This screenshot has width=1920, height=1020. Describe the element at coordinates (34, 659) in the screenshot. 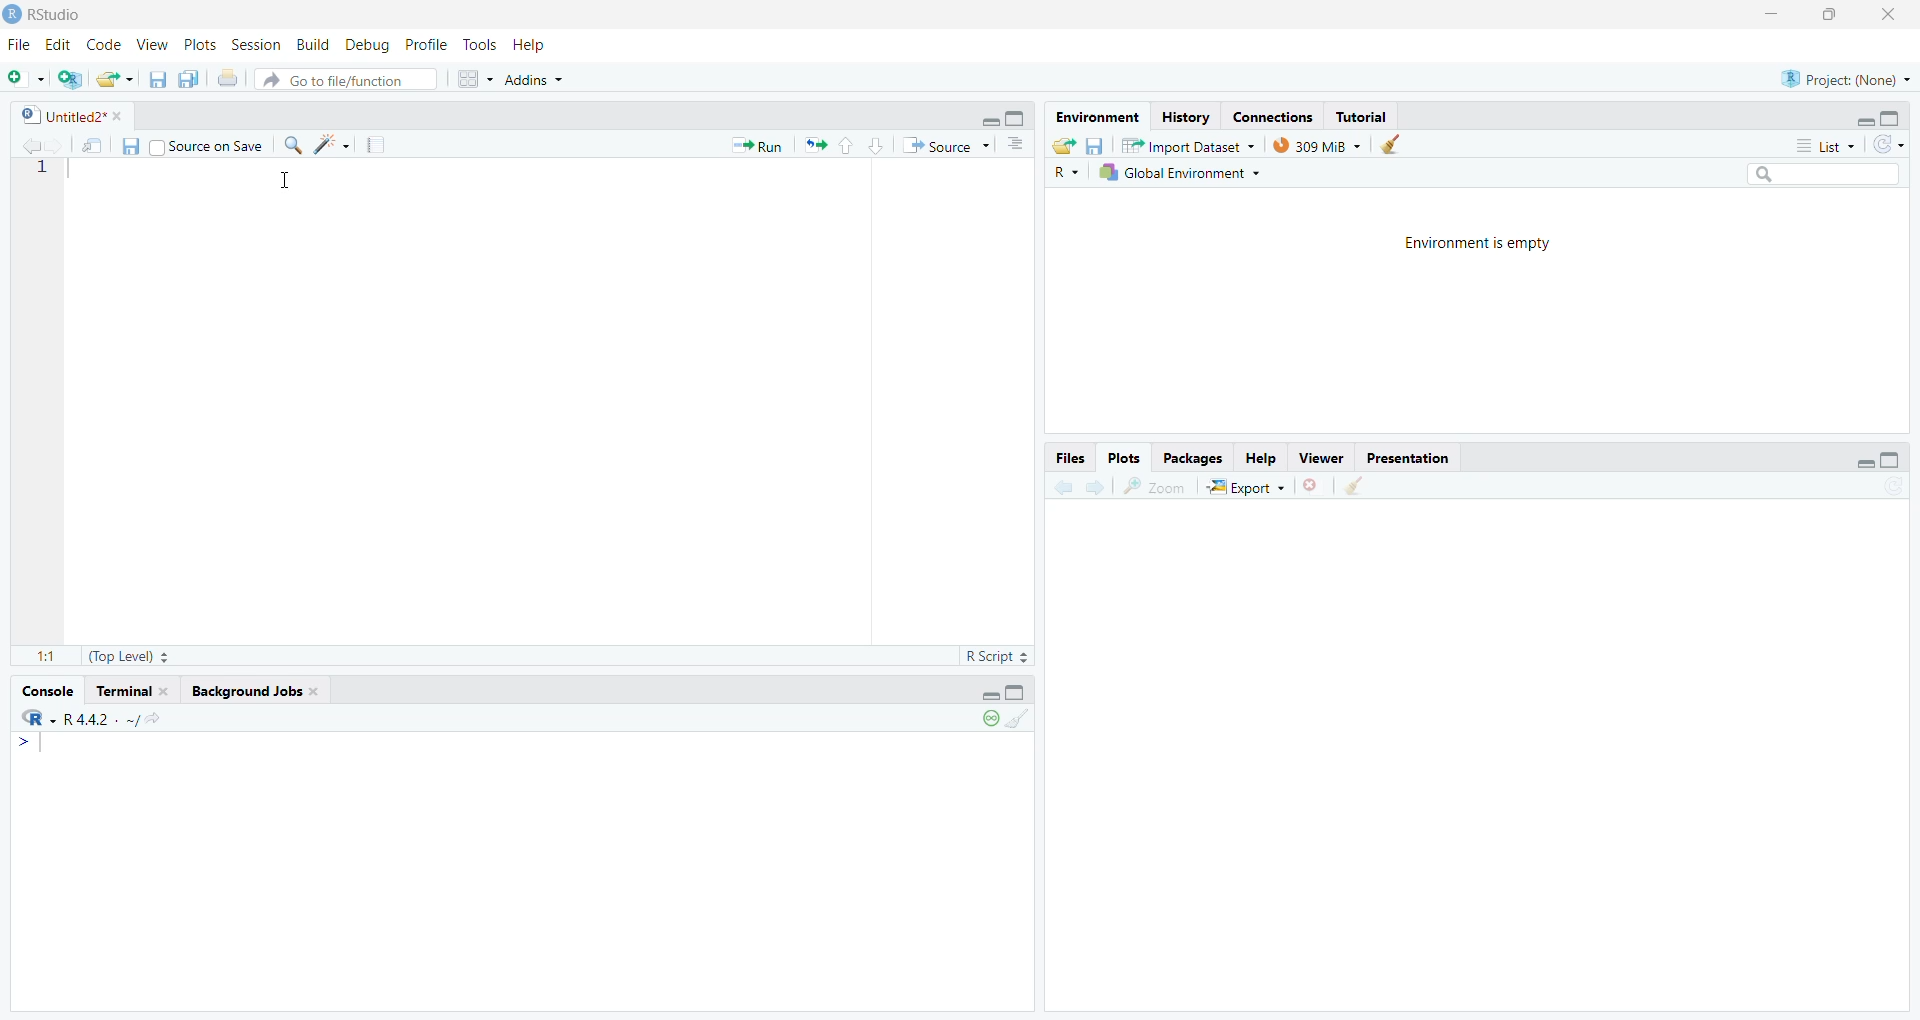

I see `1:!` at that location.